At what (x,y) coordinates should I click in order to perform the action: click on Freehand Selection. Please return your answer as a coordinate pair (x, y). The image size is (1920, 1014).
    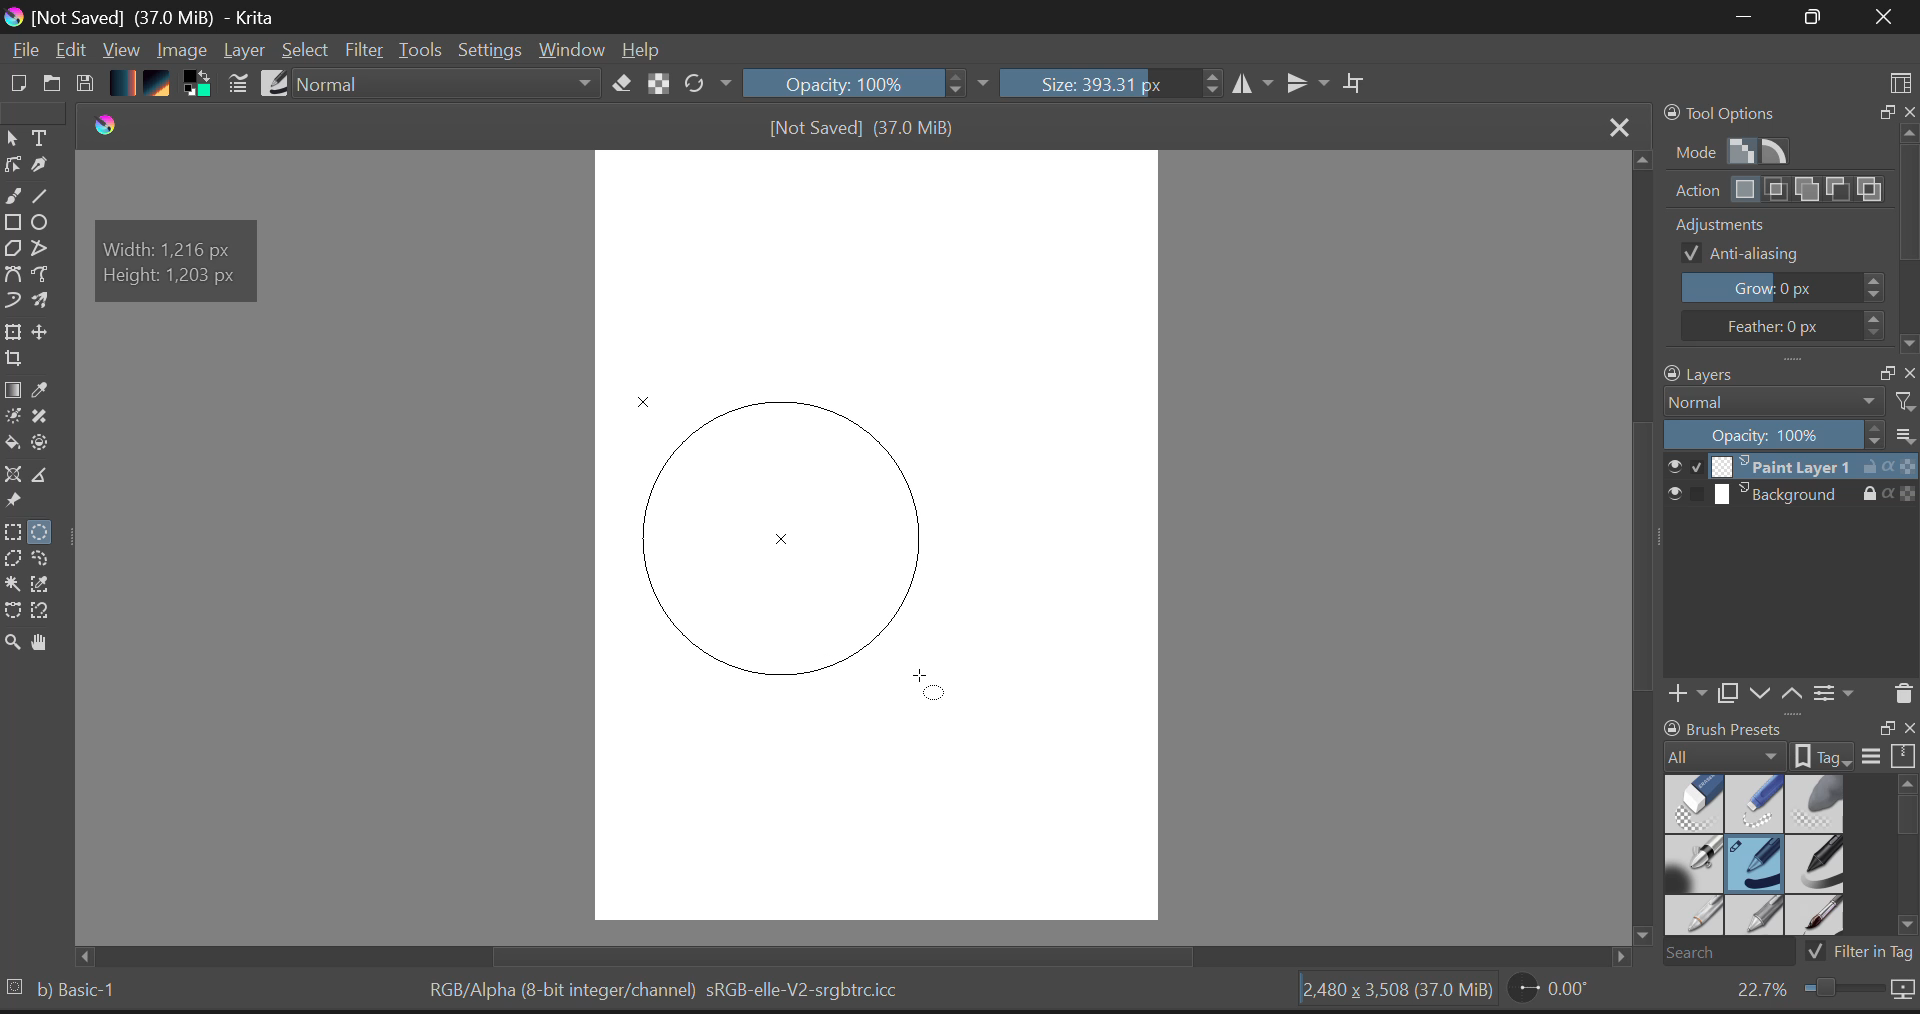
    Looking at the image, I should click on (52, 561).